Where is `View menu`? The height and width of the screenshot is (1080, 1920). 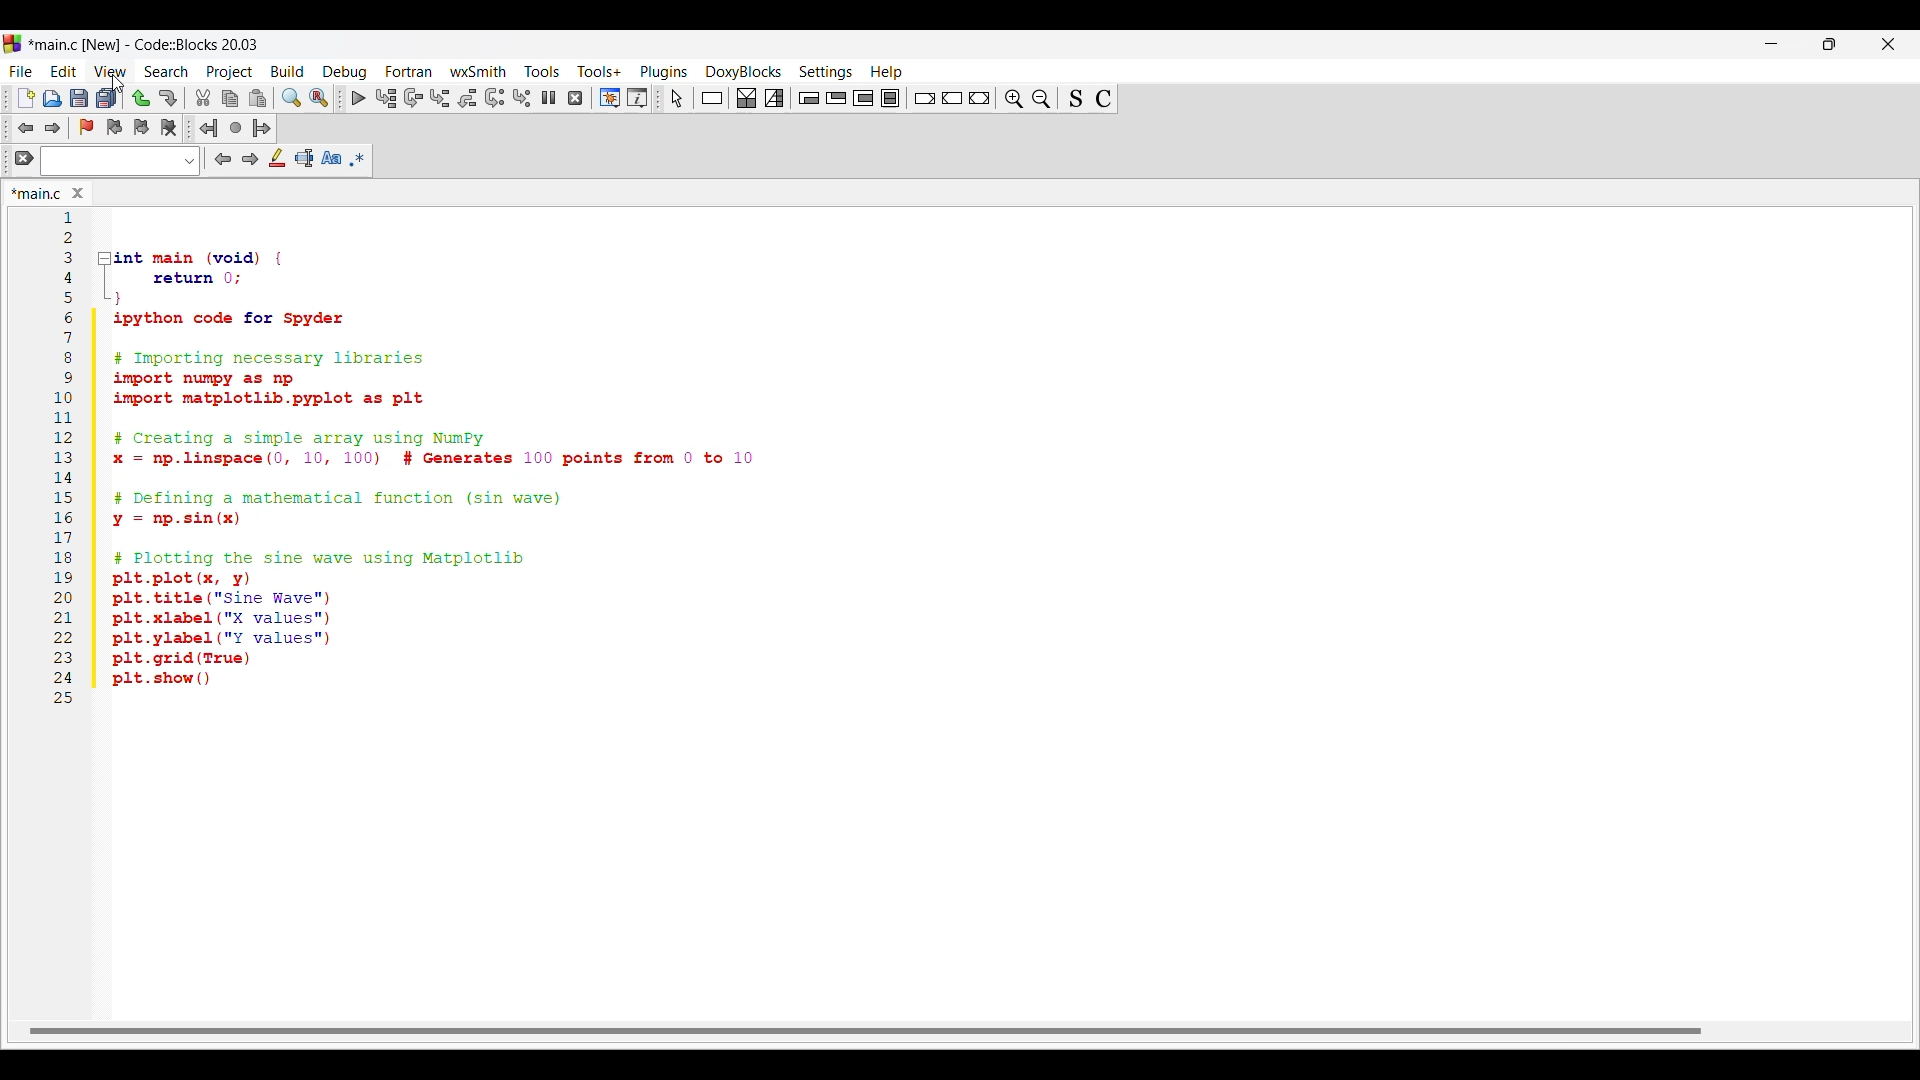
View menu is located at coordinates (111, 71).